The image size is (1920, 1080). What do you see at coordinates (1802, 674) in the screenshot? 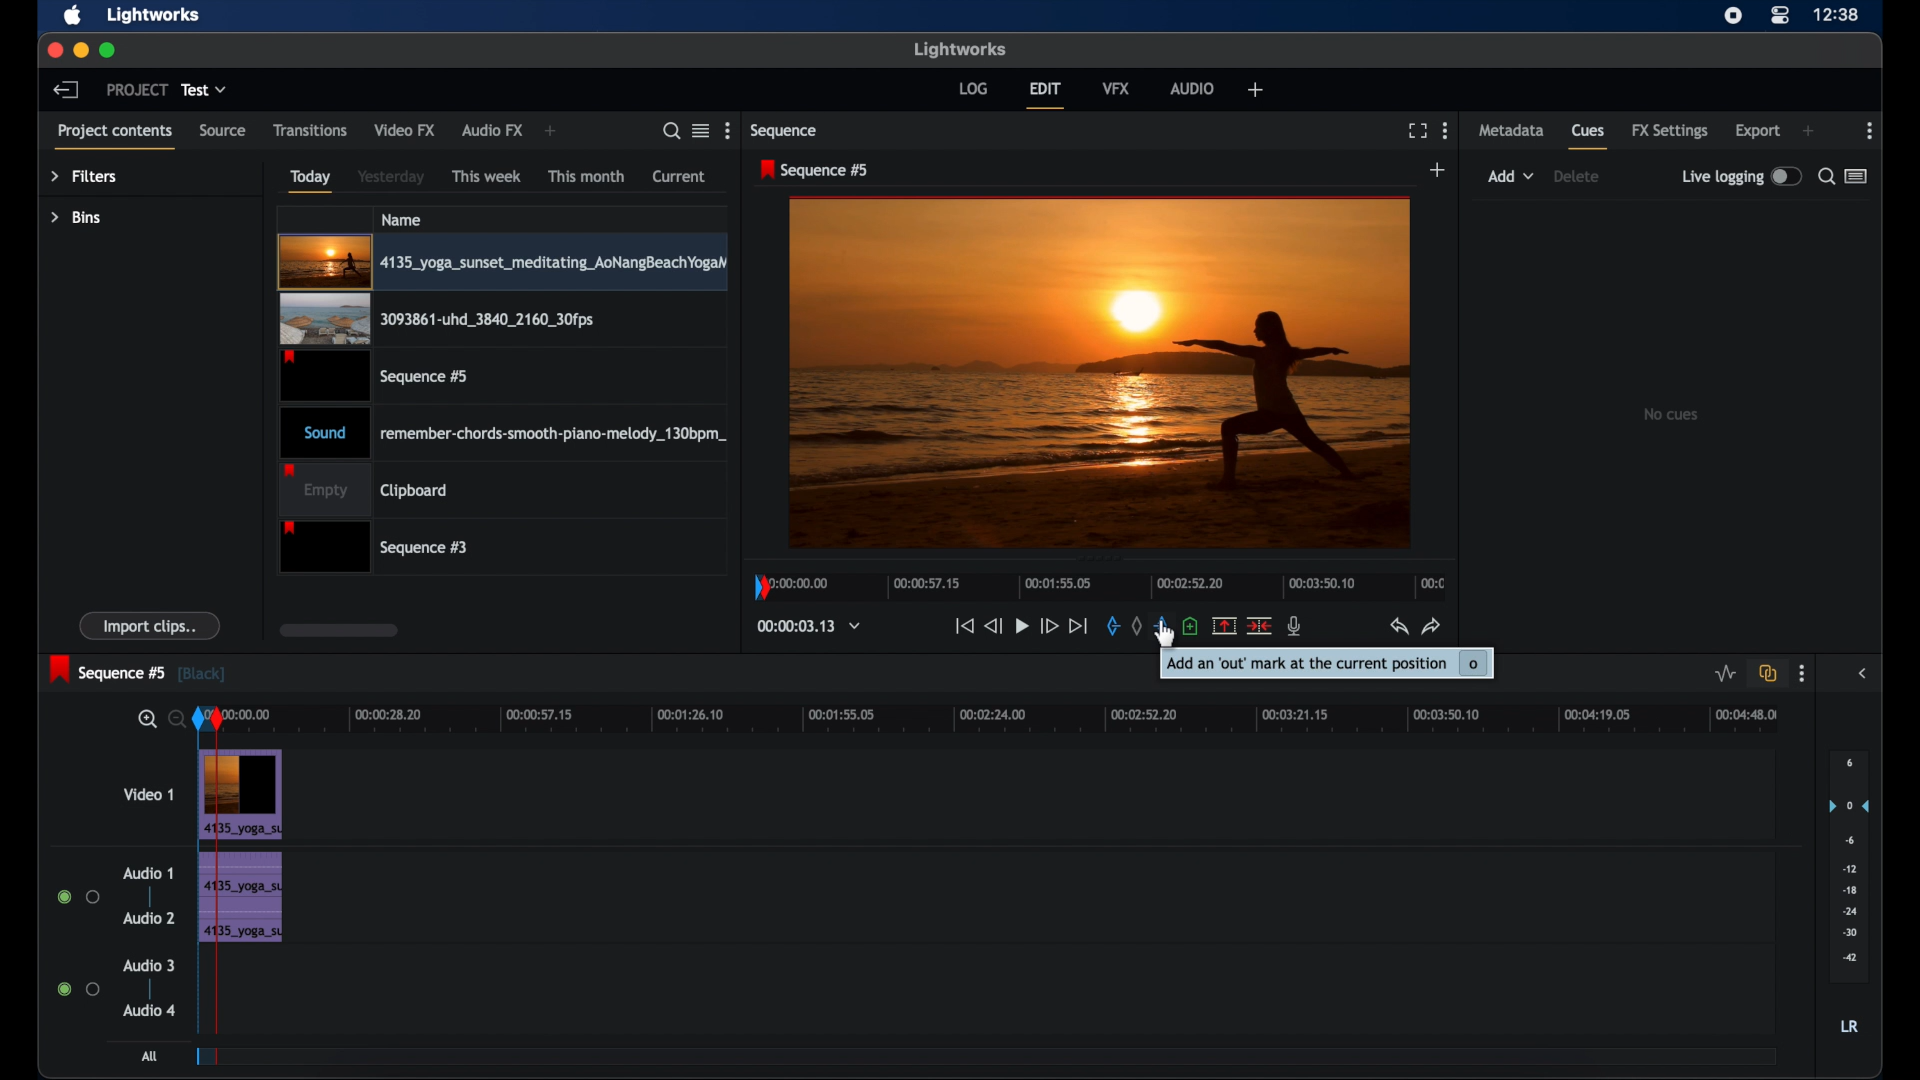
I see `more options` at bounding box center [1802, 674].